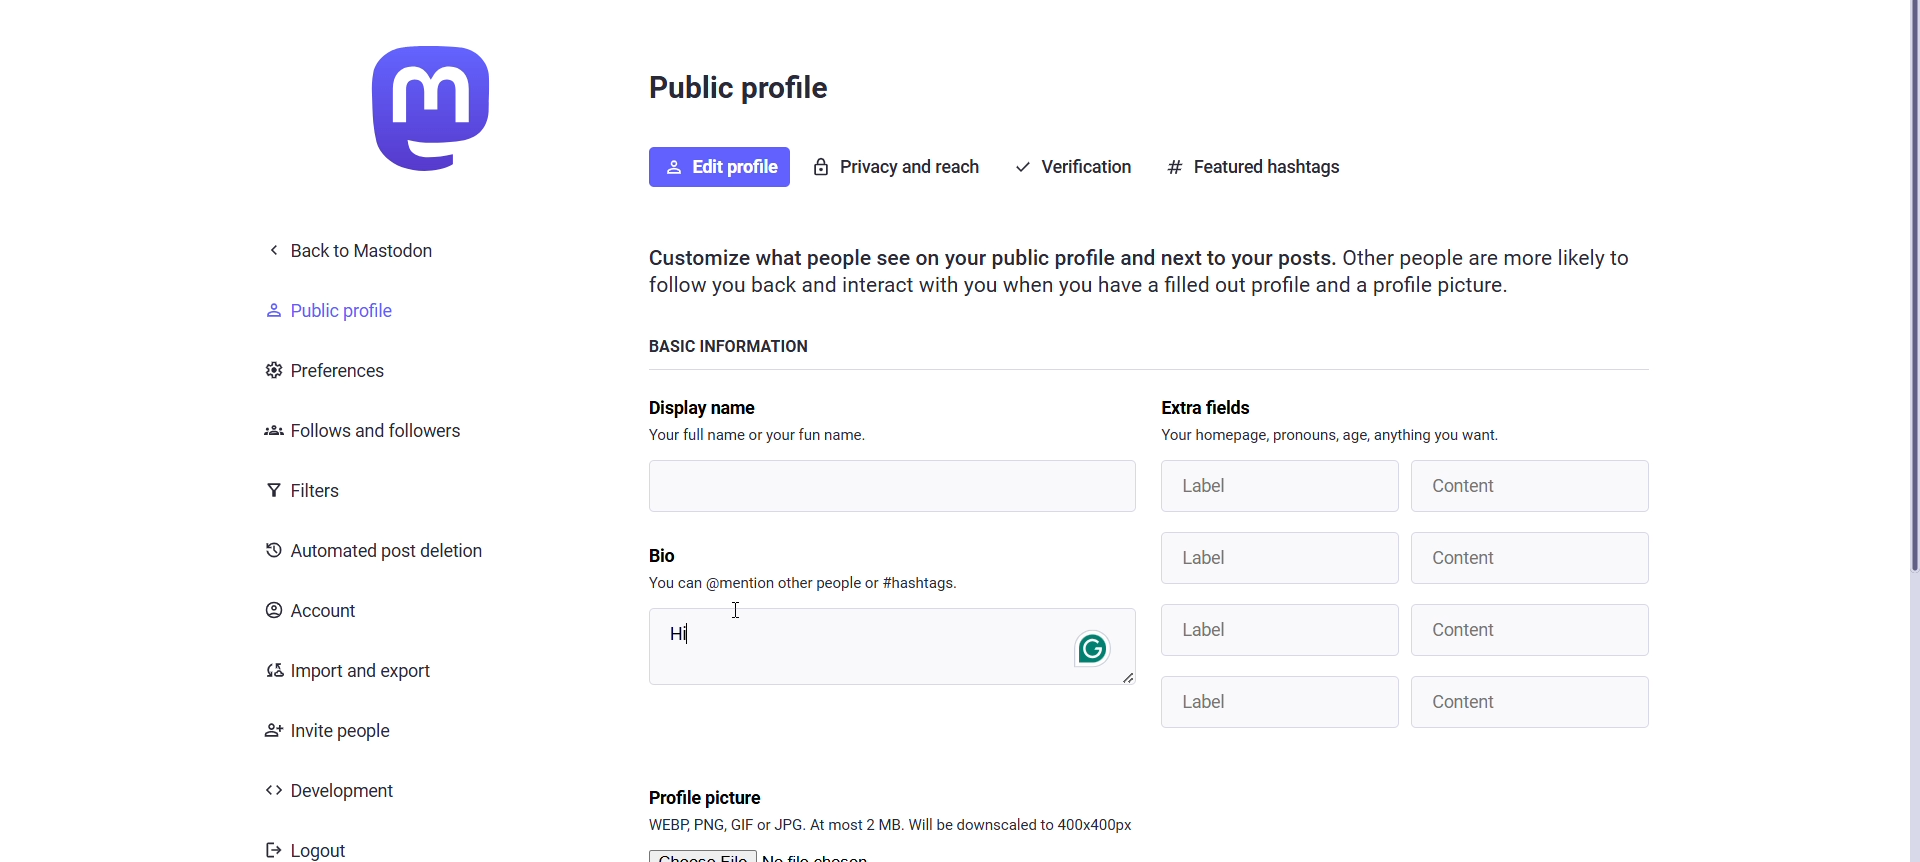  What do you see at coordinates (358, 251) in the screenshot?
I see `Back to Mastodon` at bounding box center [358, 251].